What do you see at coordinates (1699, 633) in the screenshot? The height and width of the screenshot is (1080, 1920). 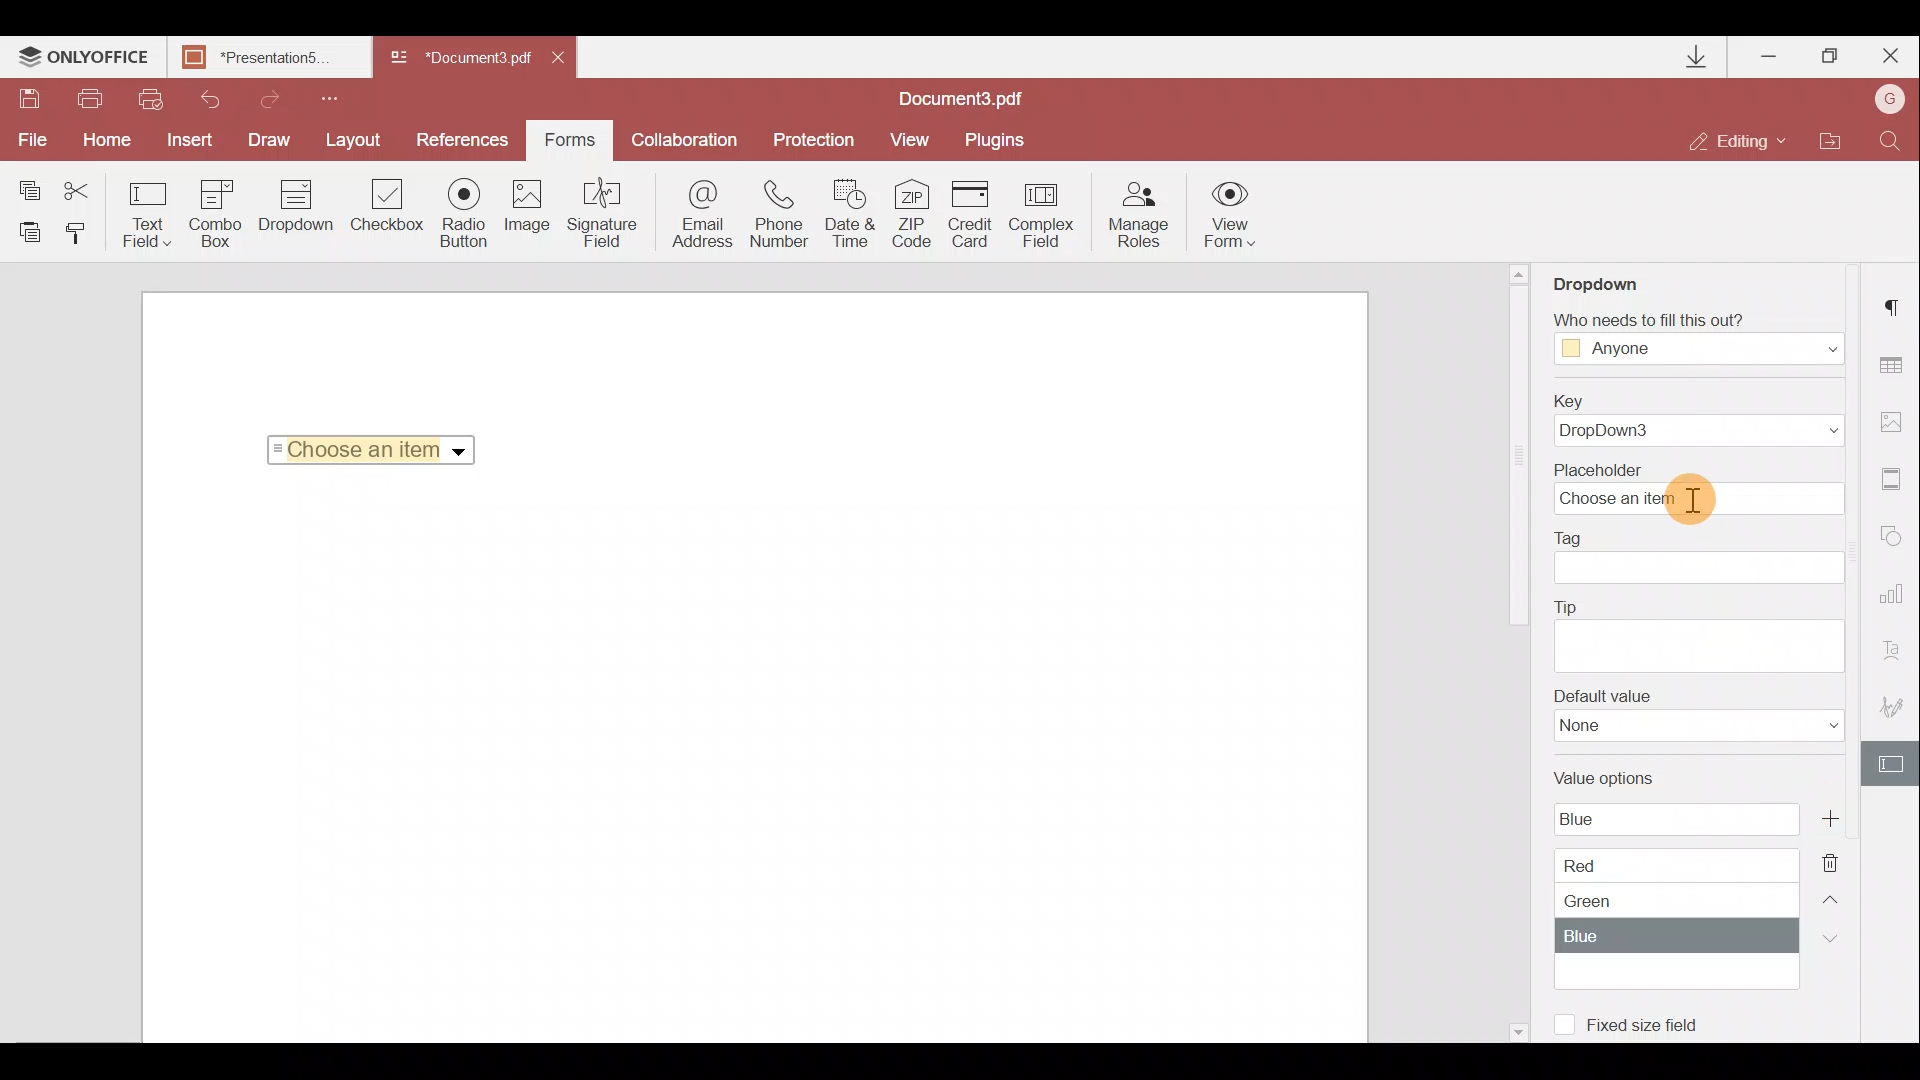 I see `Tip` at bounding box center [1699, 633].